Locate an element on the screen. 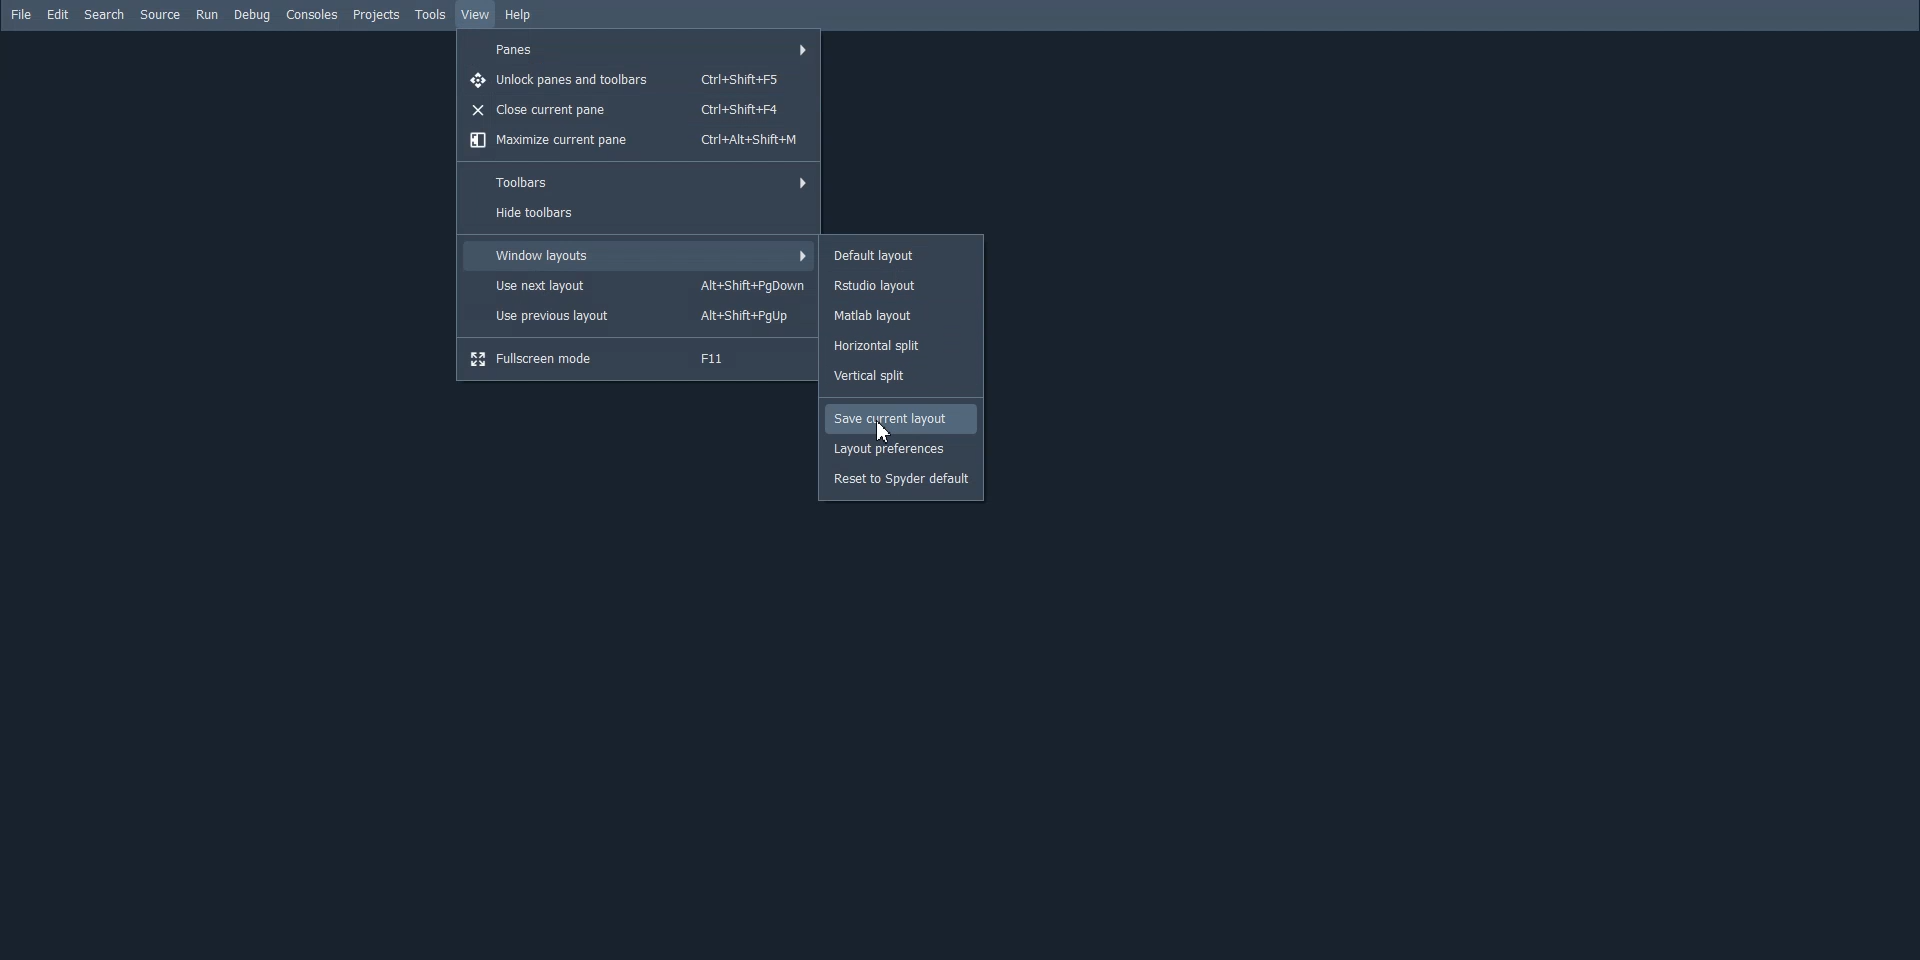  Run is located at coordinates (207, 14).